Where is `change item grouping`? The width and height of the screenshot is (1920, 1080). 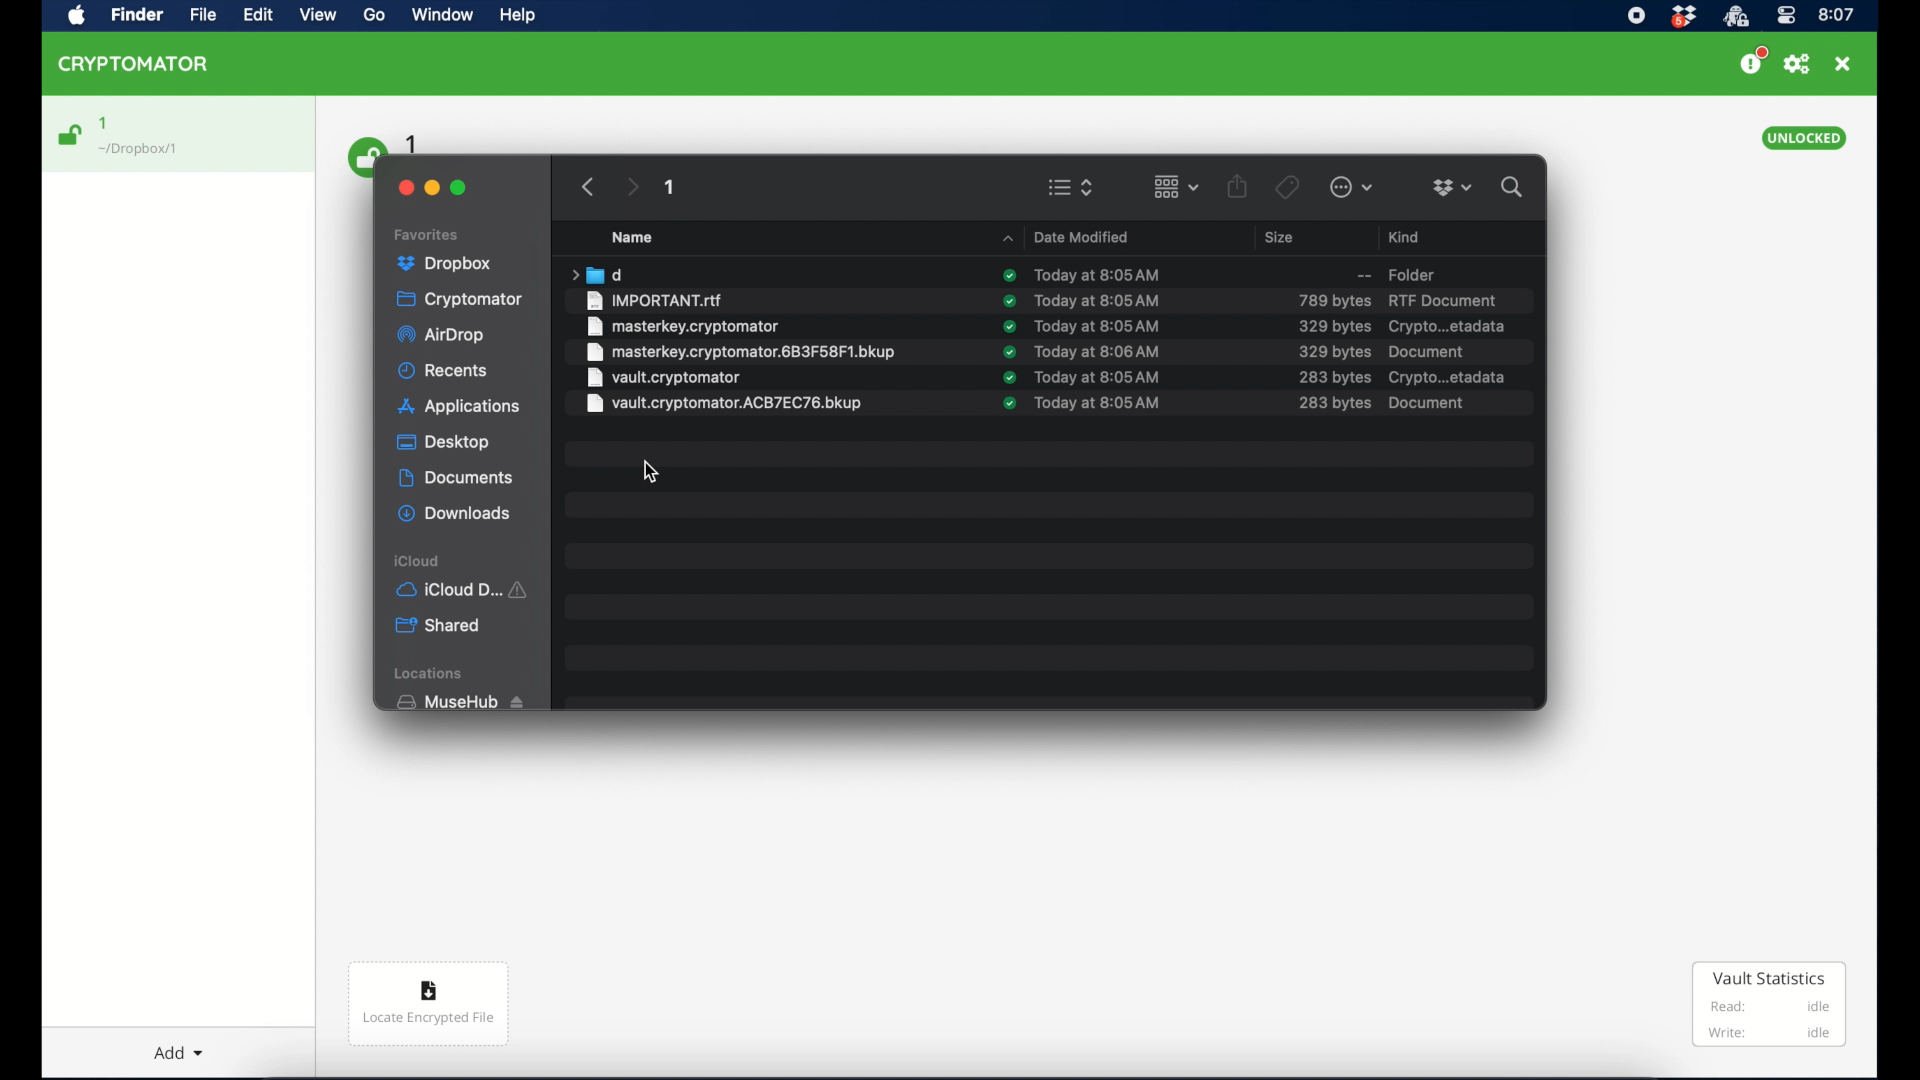 change item grouping is located at coordinates (1175, 186).